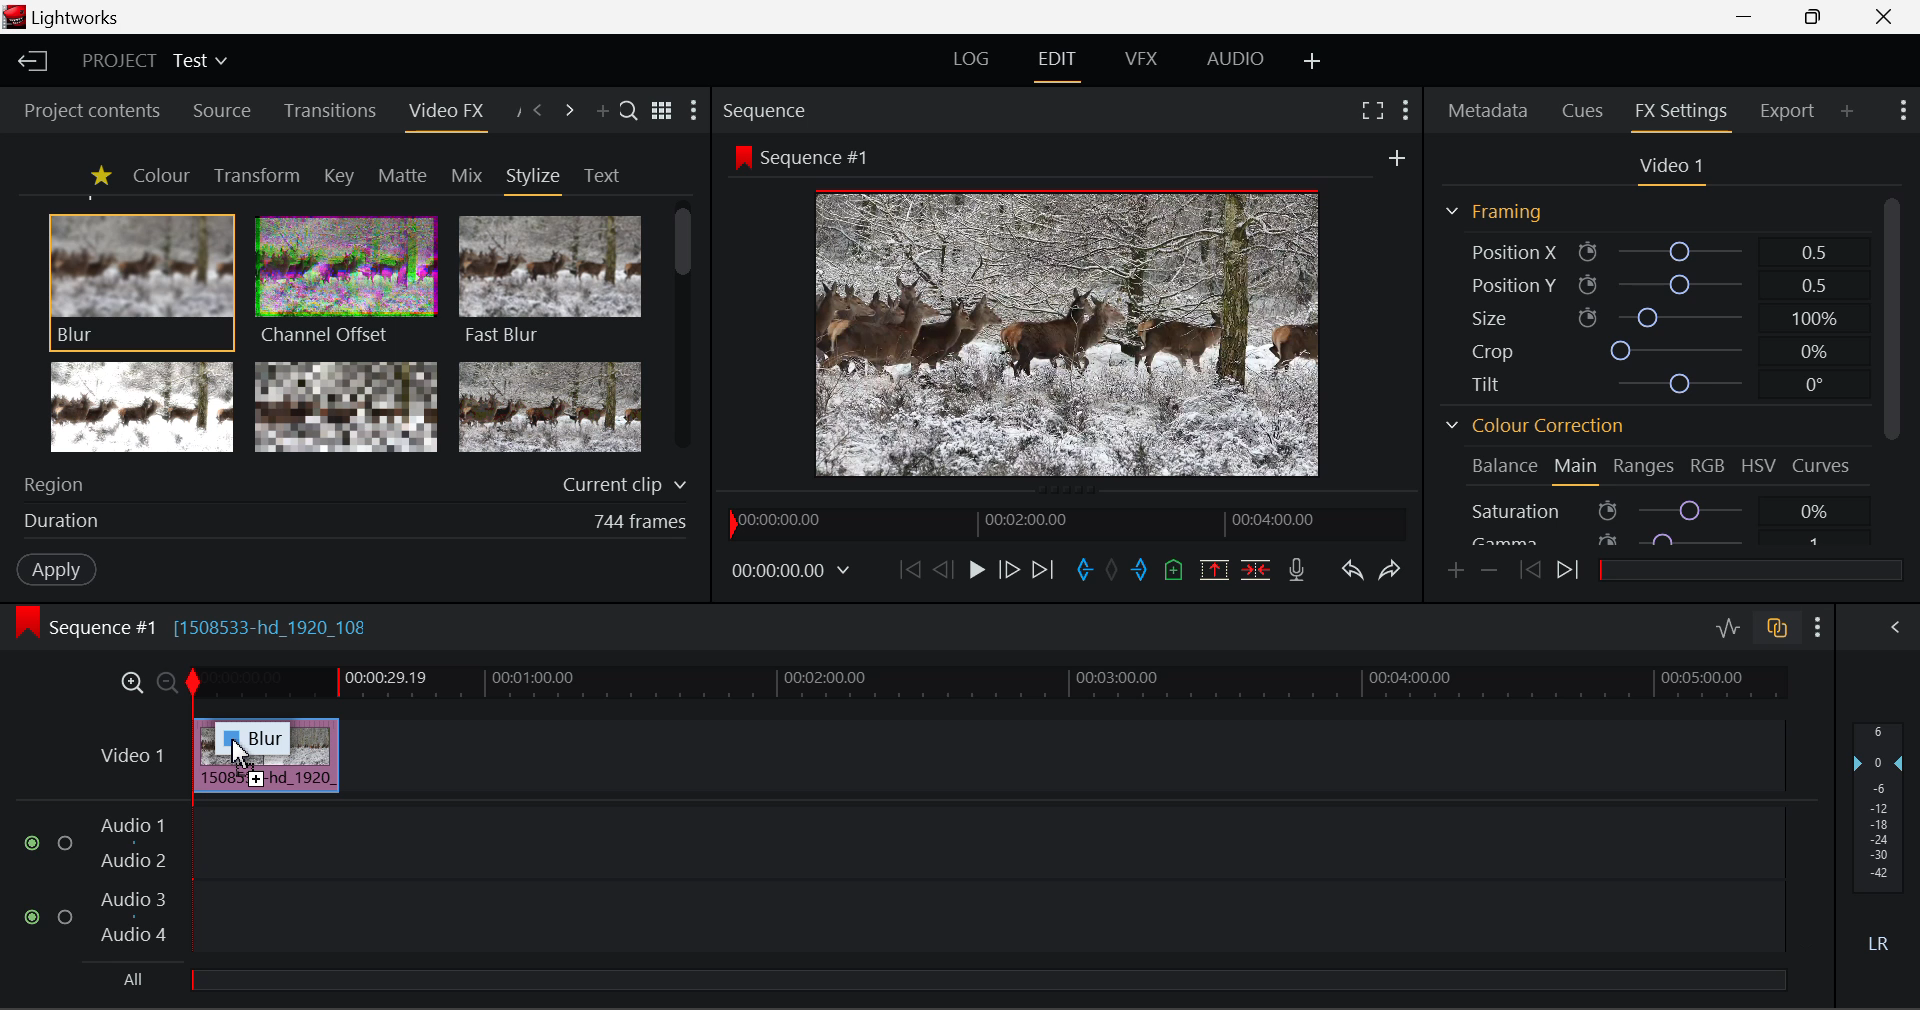 Image resolution: width=1920 pixels, height=1010 pixels. Describe the element at coordinates (1645, 386) in the screenshot. I see `Tilt` at that location.